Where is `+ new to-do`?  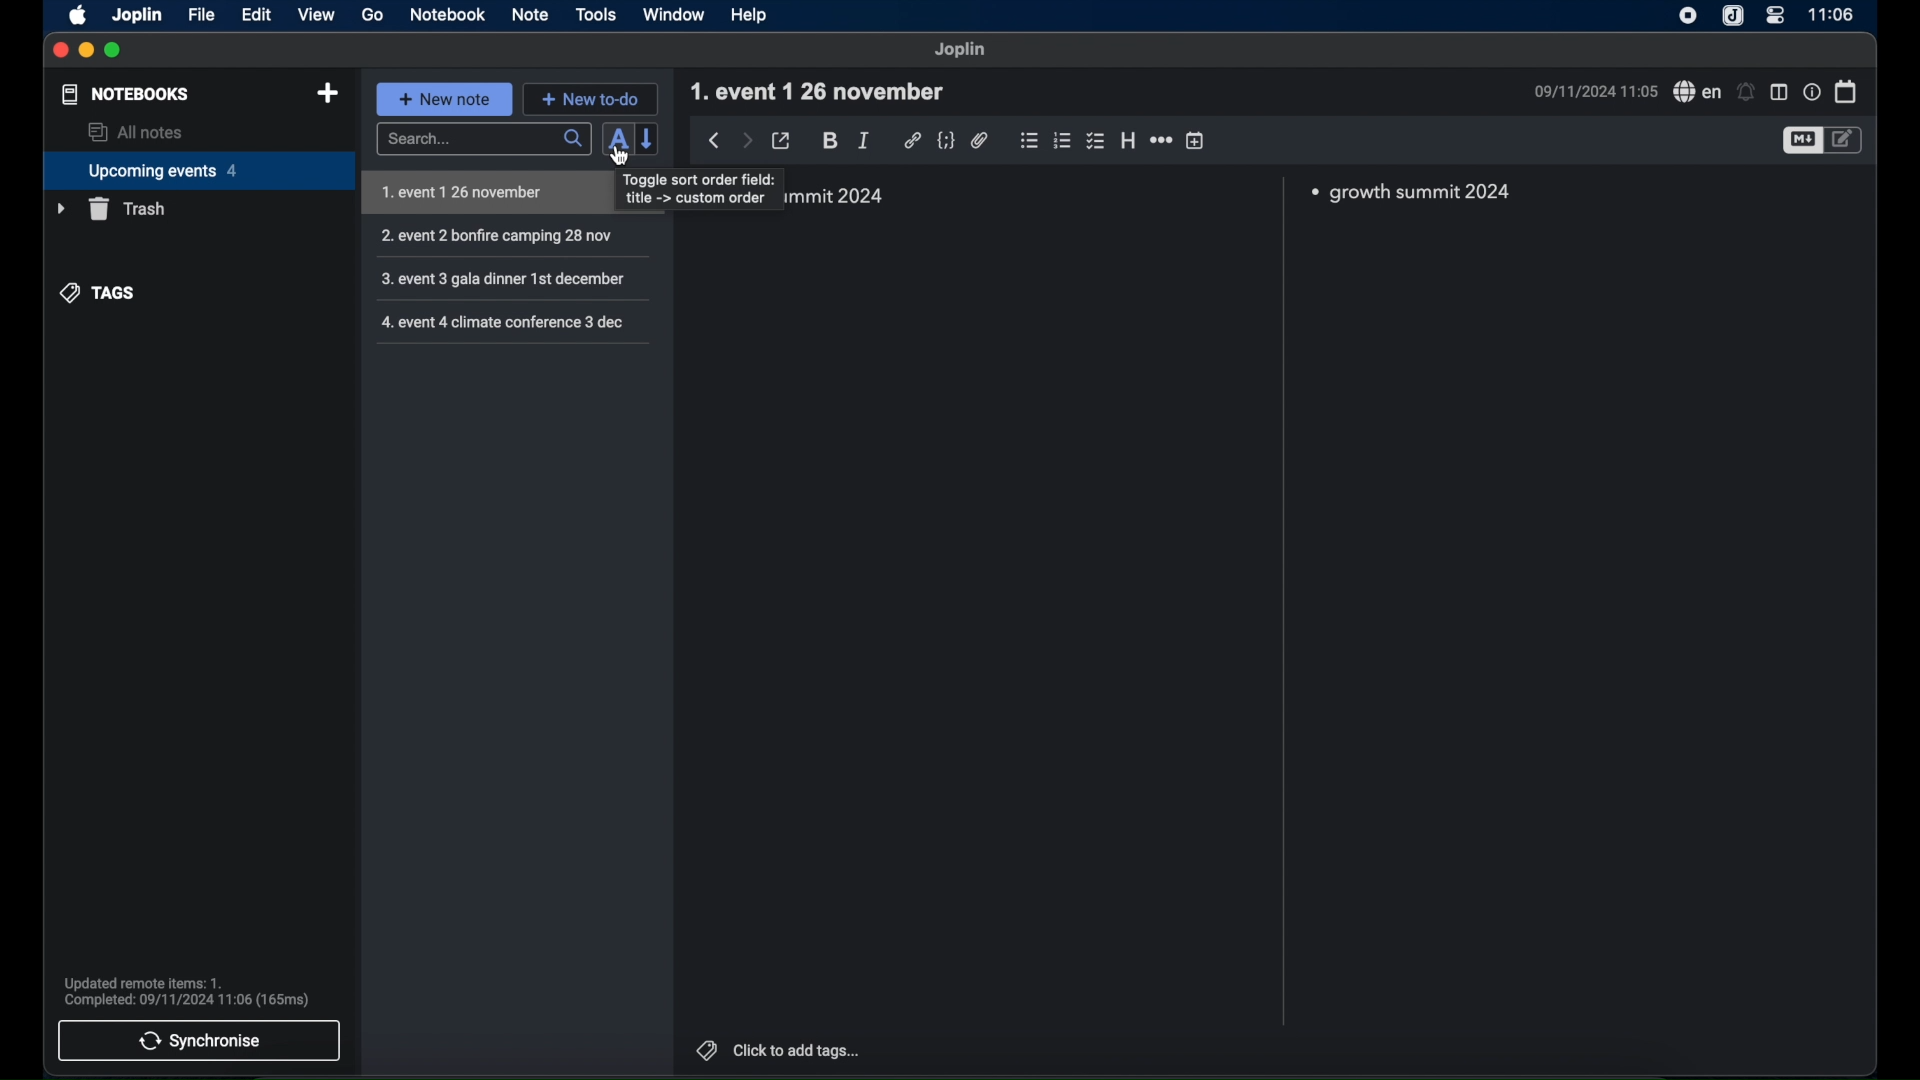
+ new to-do is located at coordinates (590, 98).